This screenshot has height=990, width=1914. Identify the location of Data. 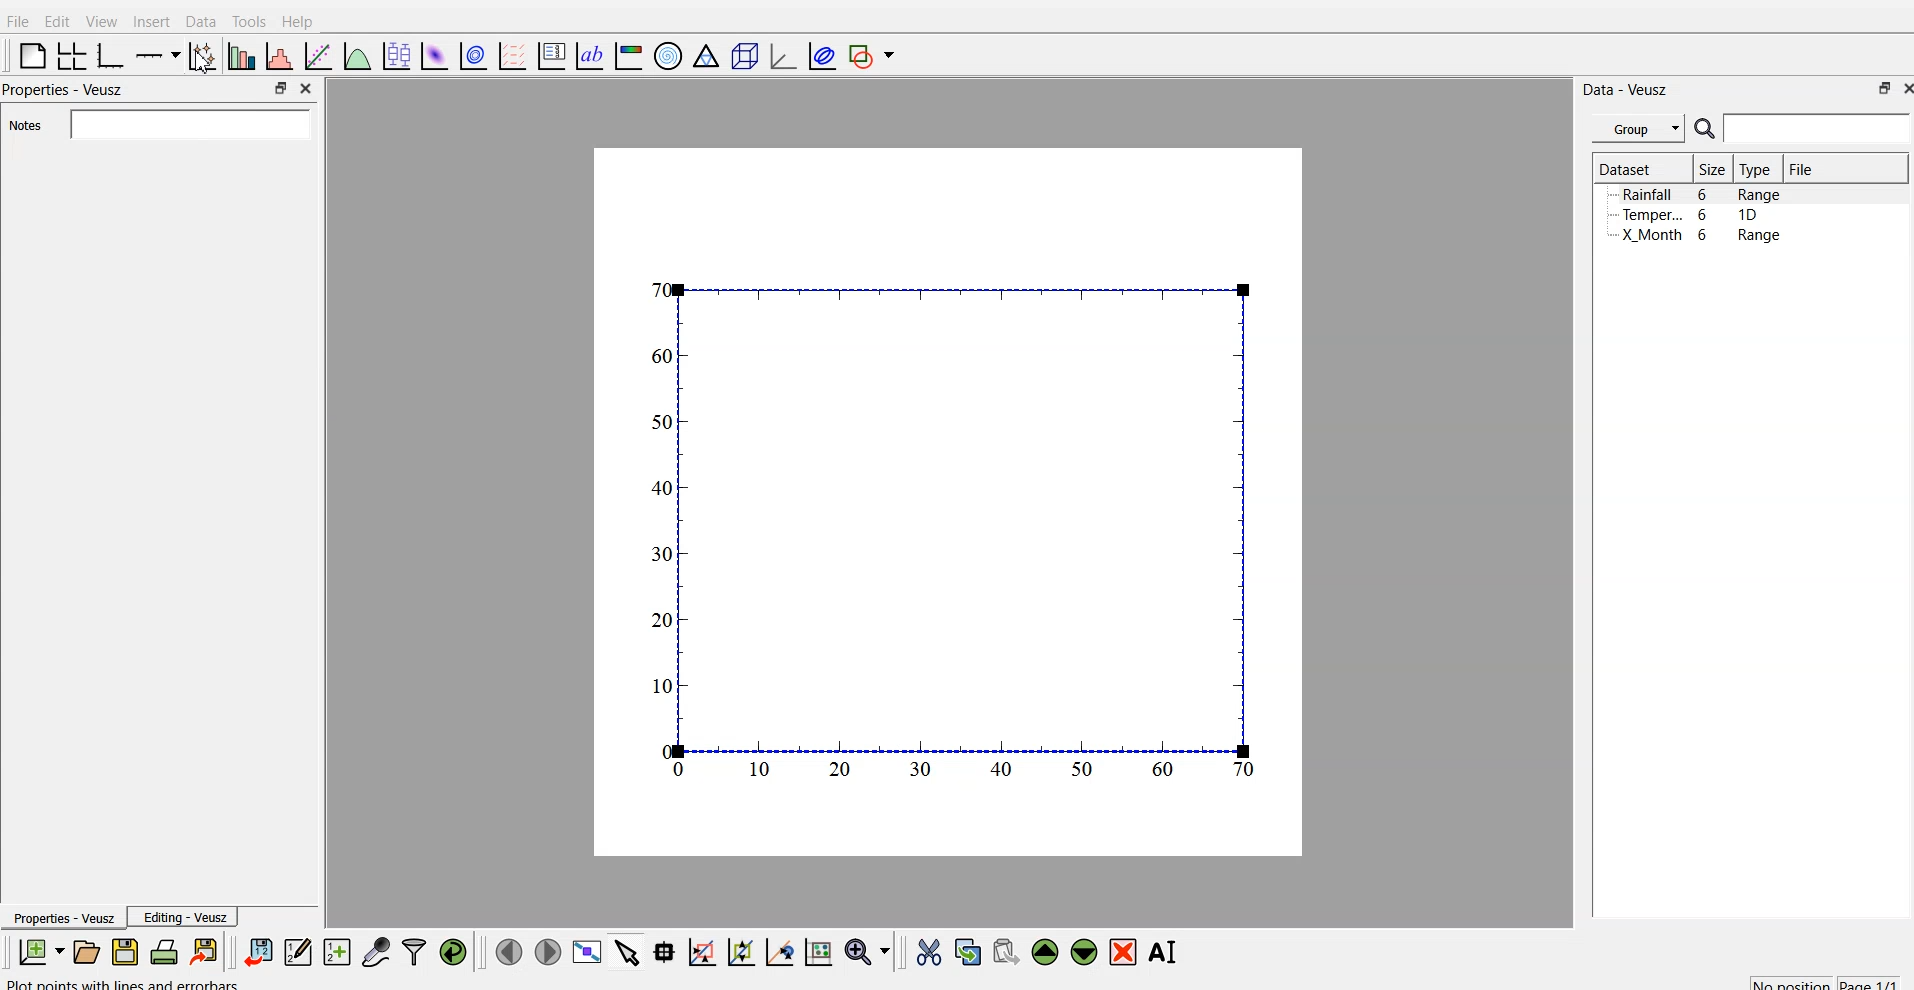
(197, 23).